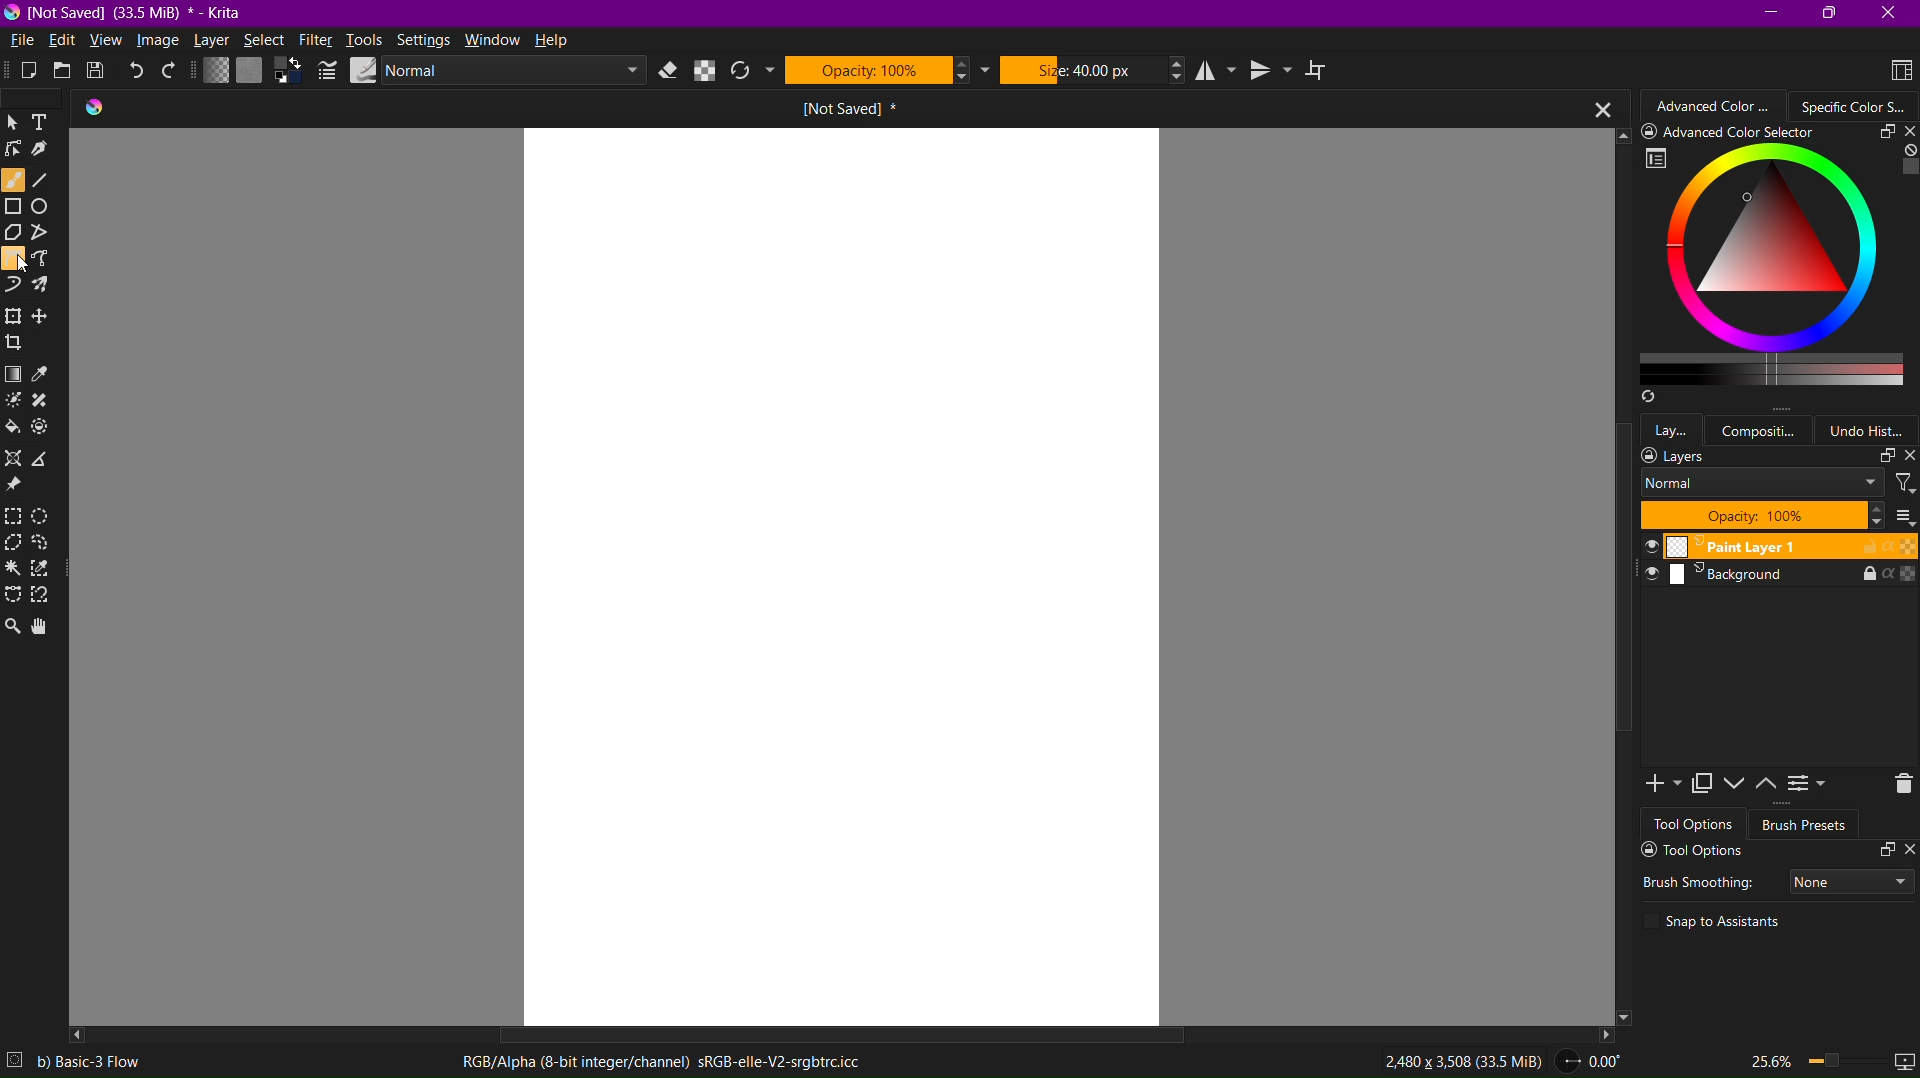  I want to click on RGB/Alpha(8-bit integer/channel), so click(659, 1063).